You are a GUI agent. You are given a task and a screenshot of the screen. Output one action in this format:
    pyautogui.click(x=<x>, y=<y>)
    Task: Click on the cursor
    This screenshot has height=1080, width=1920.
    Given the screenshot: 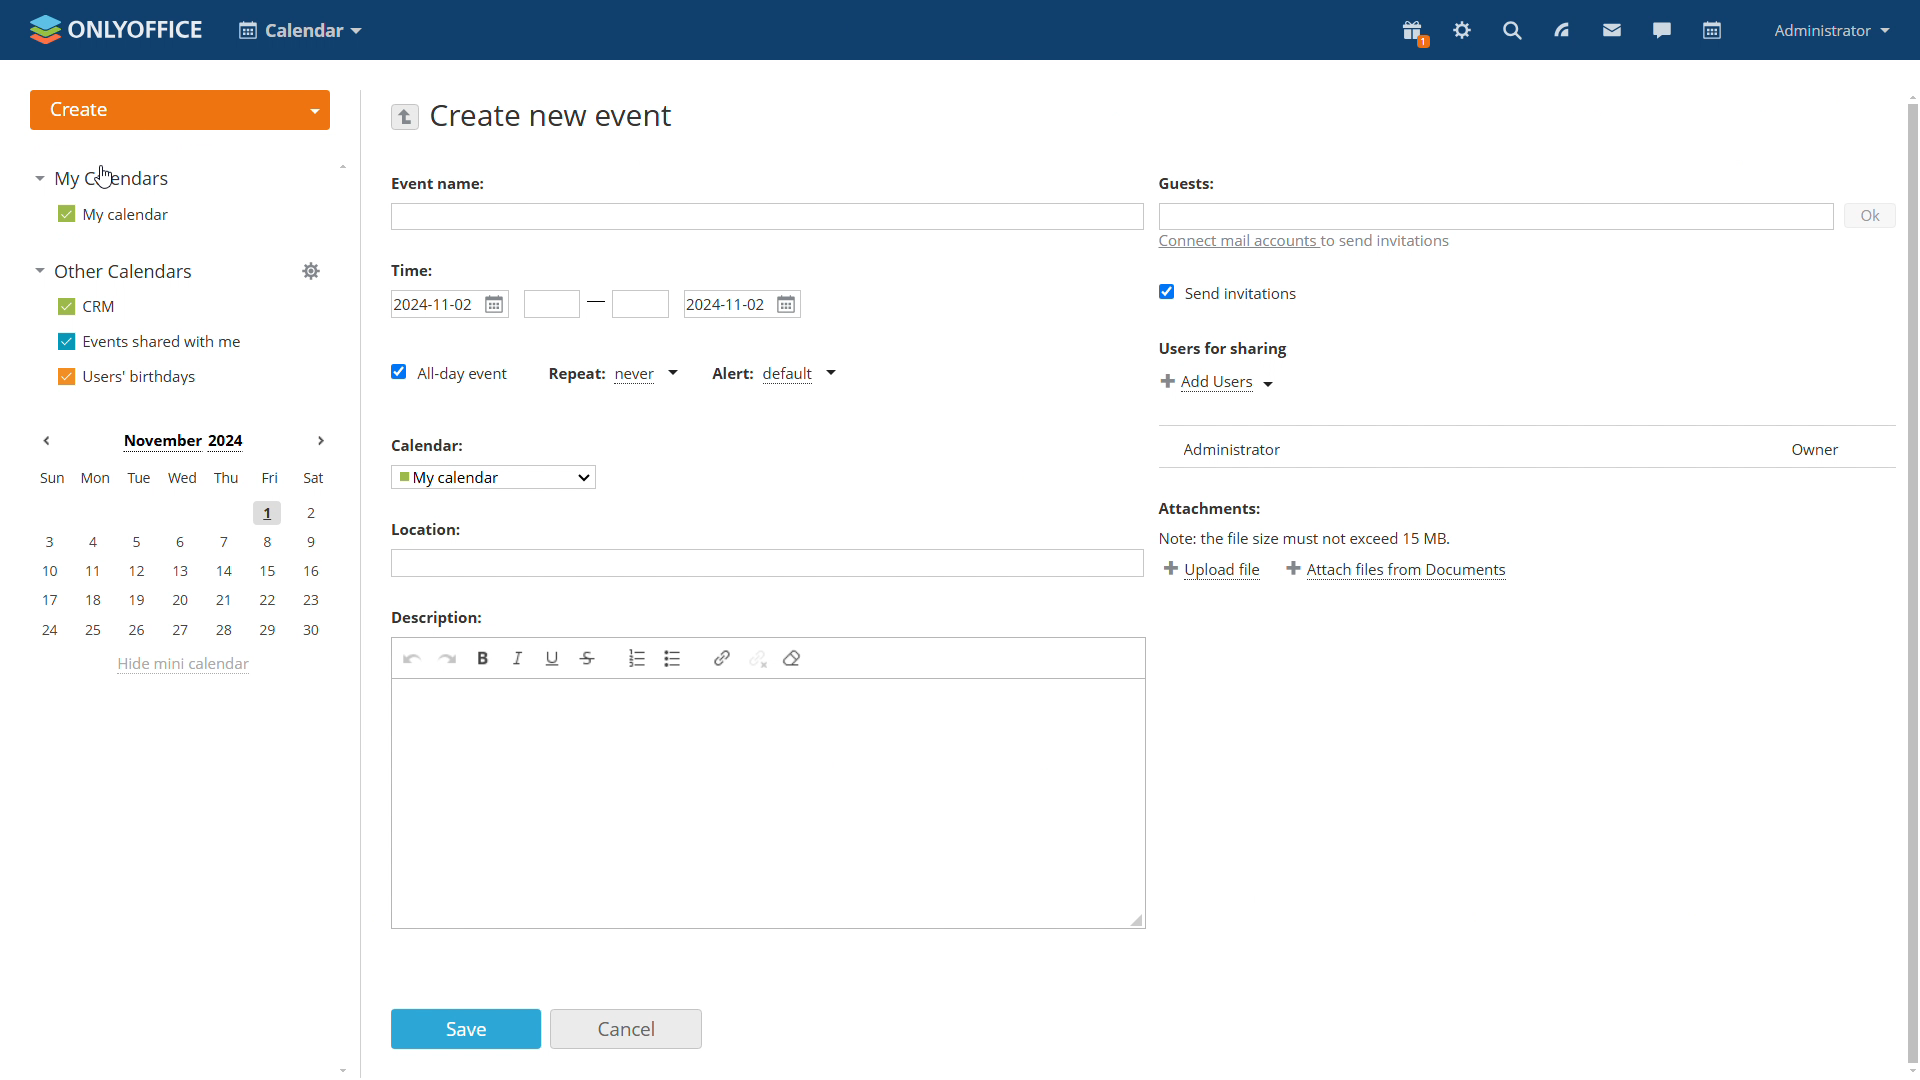 What is the action you would take?
    pyautogui.click(x=101, y=175)
    